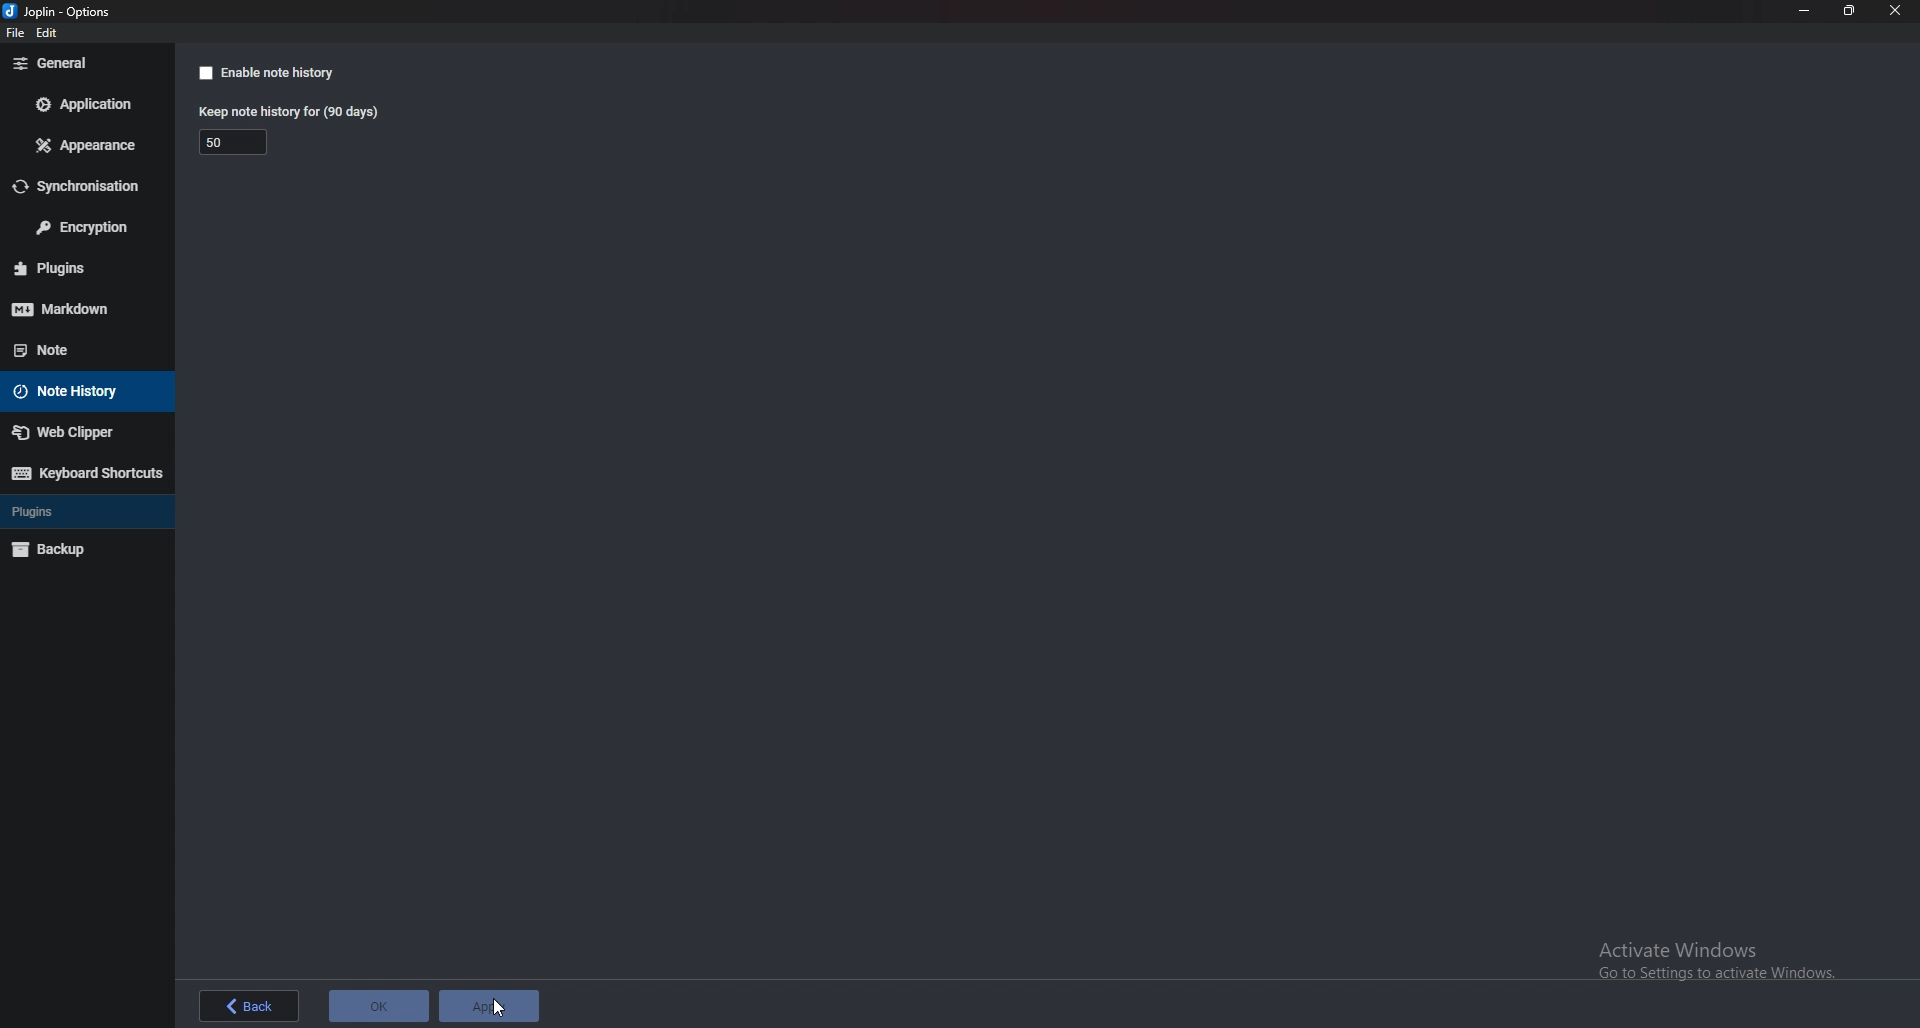 Image resolution: width=1920 pixels, height=1028 pixels. Describe the element at coordinates (379, 1004) in the screenshot. I see `ok` at that location.